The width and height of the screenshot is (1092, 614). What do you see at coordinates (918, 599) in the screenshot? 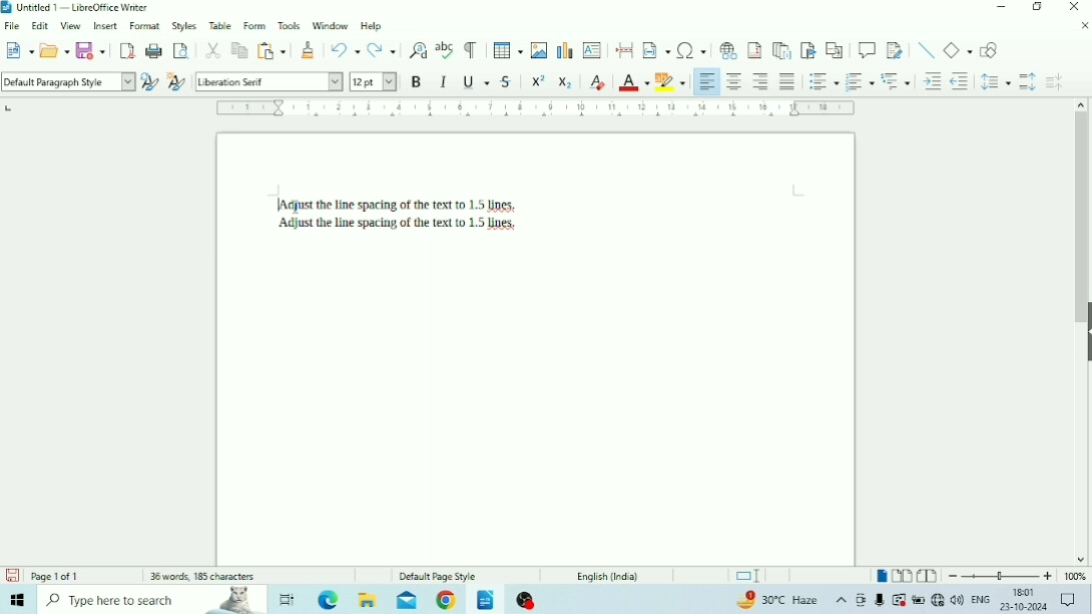
I see `Charging, plugged in` at bounding box center [918, 599].